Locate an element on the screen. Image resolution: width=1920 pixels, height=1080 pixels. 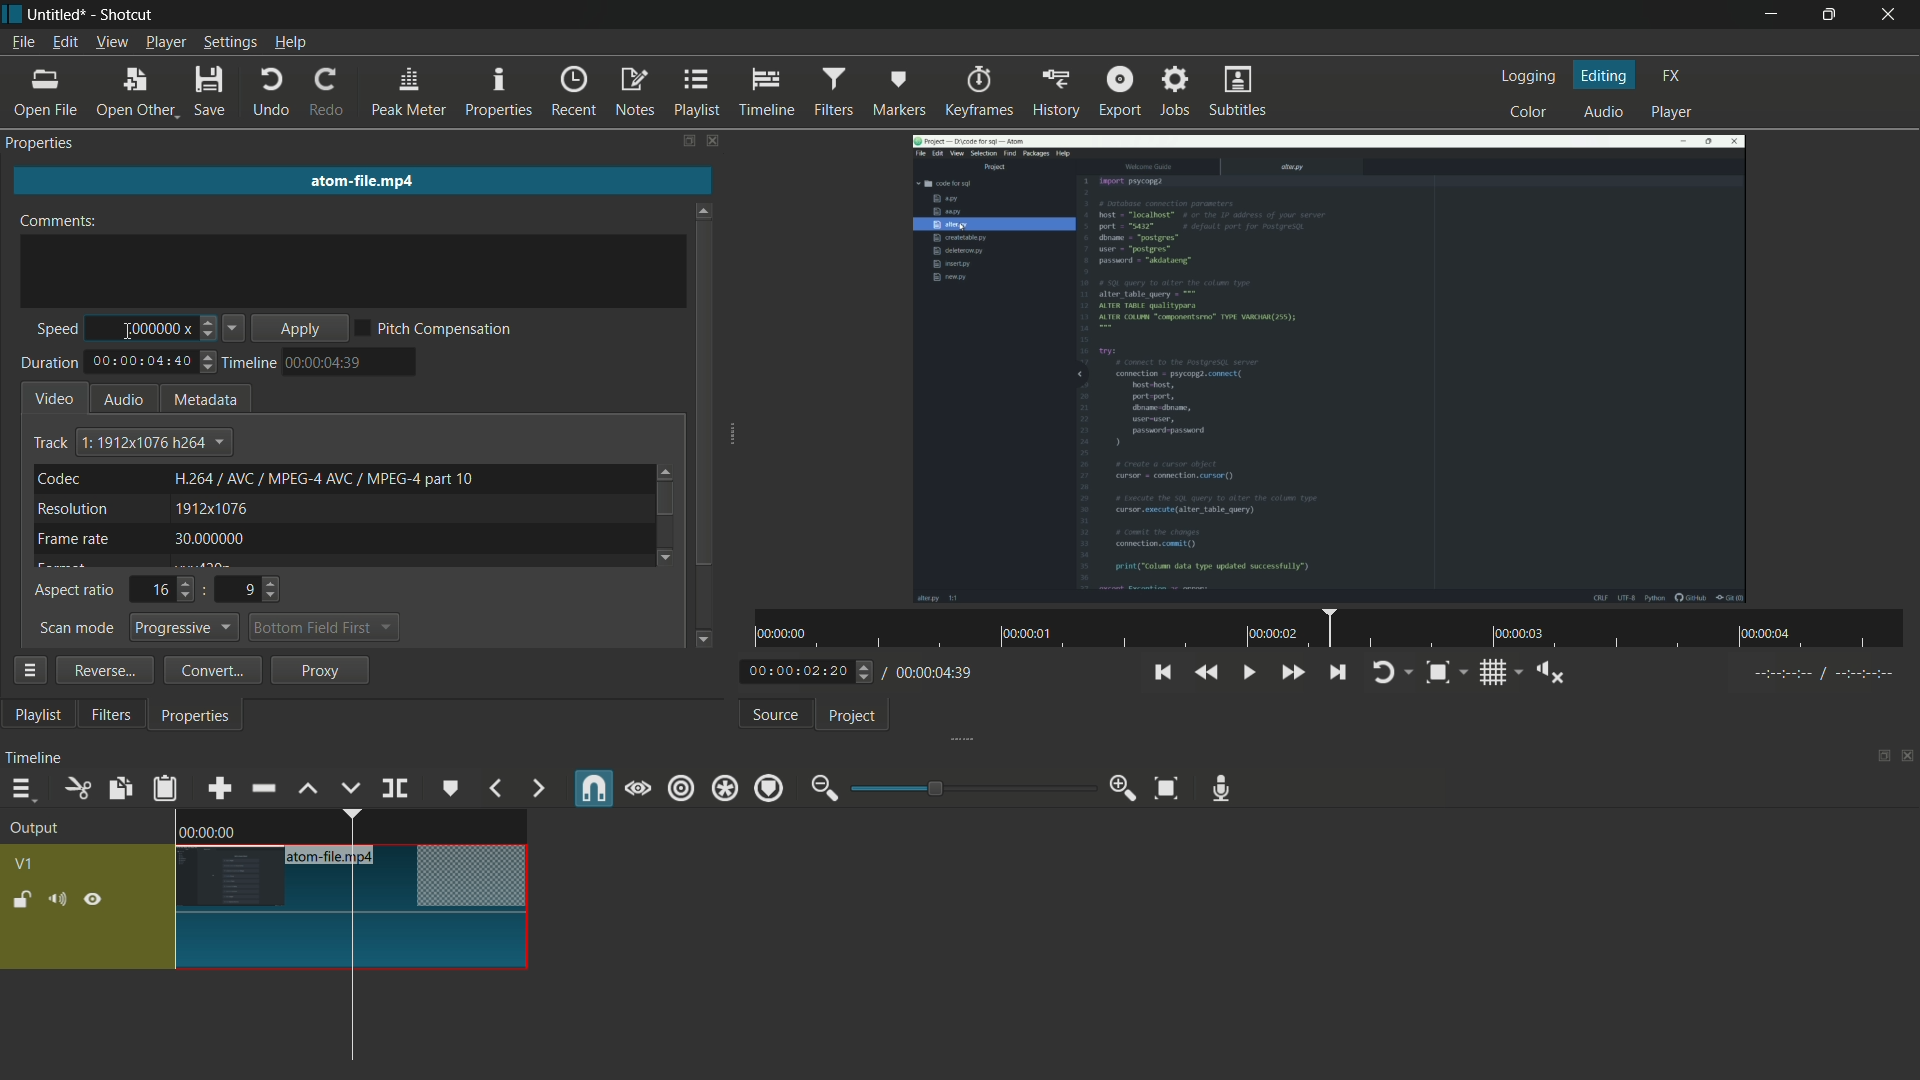
duration is located at coordinates (49, 363).